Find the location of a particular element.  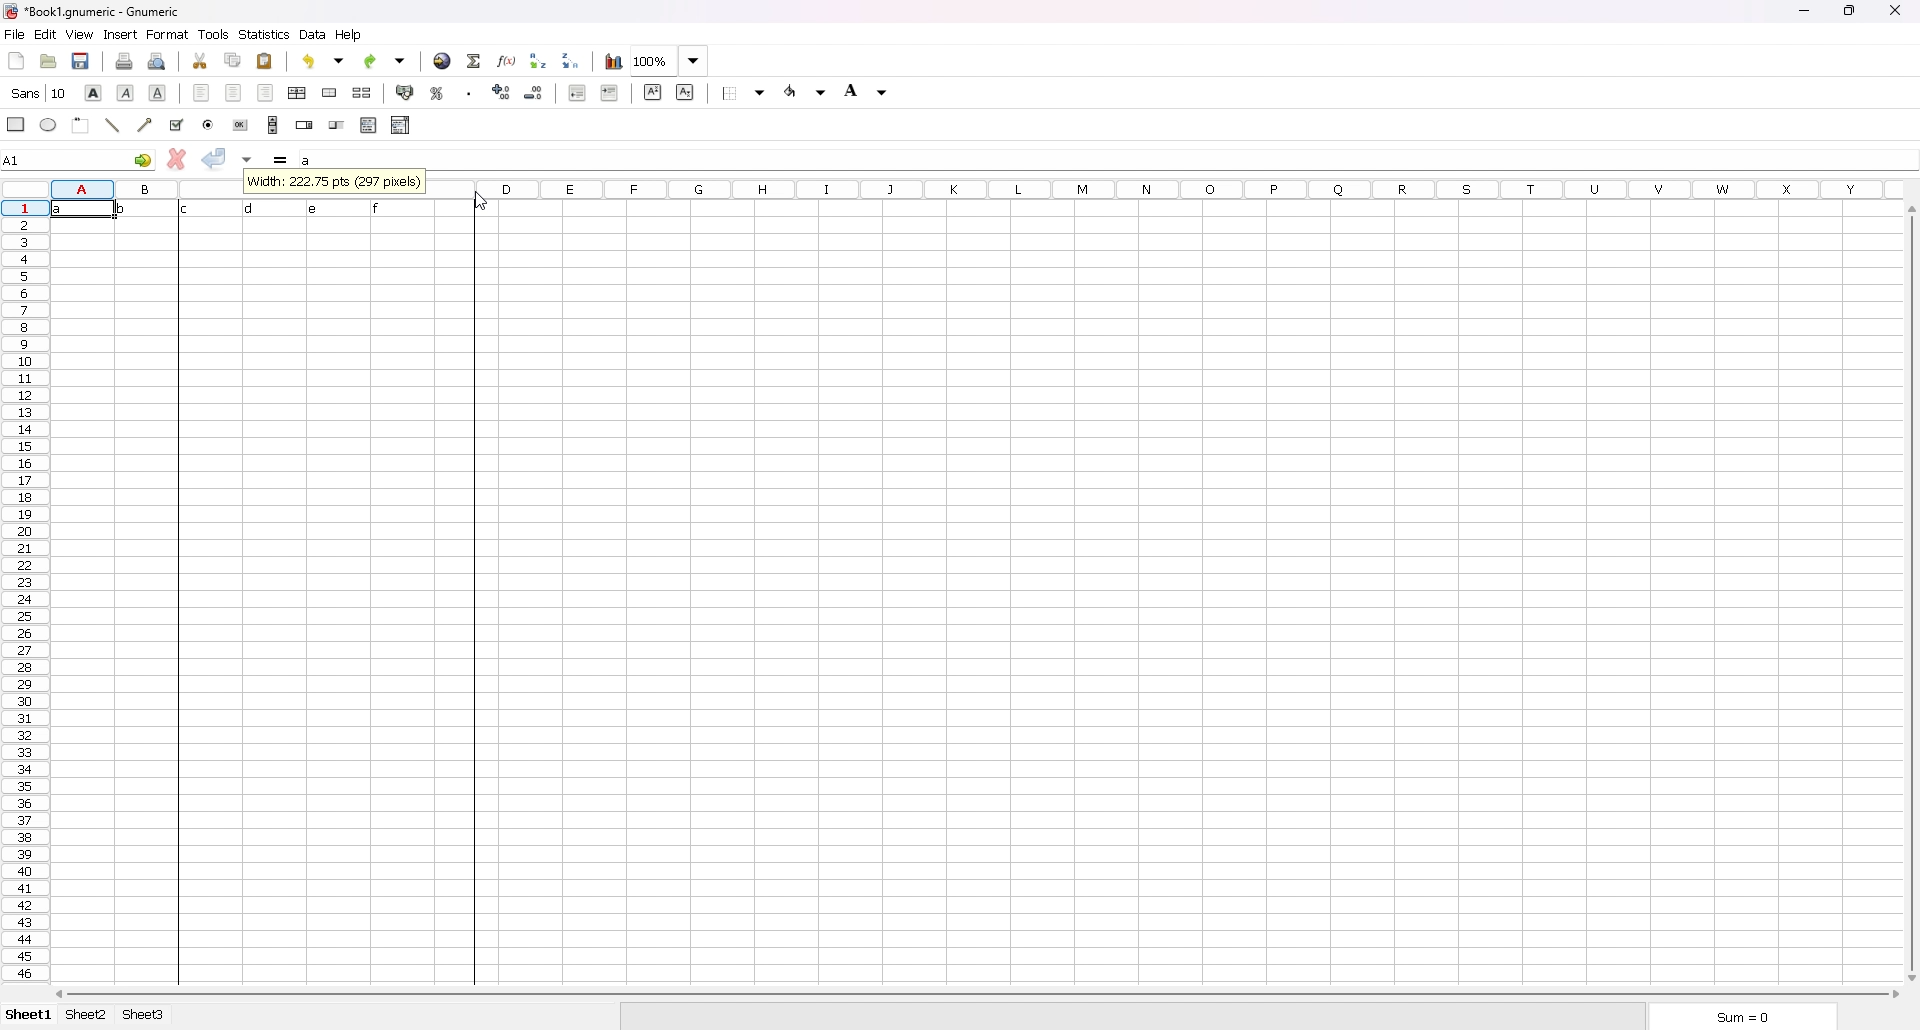

save is located at coordinates (83, 59).